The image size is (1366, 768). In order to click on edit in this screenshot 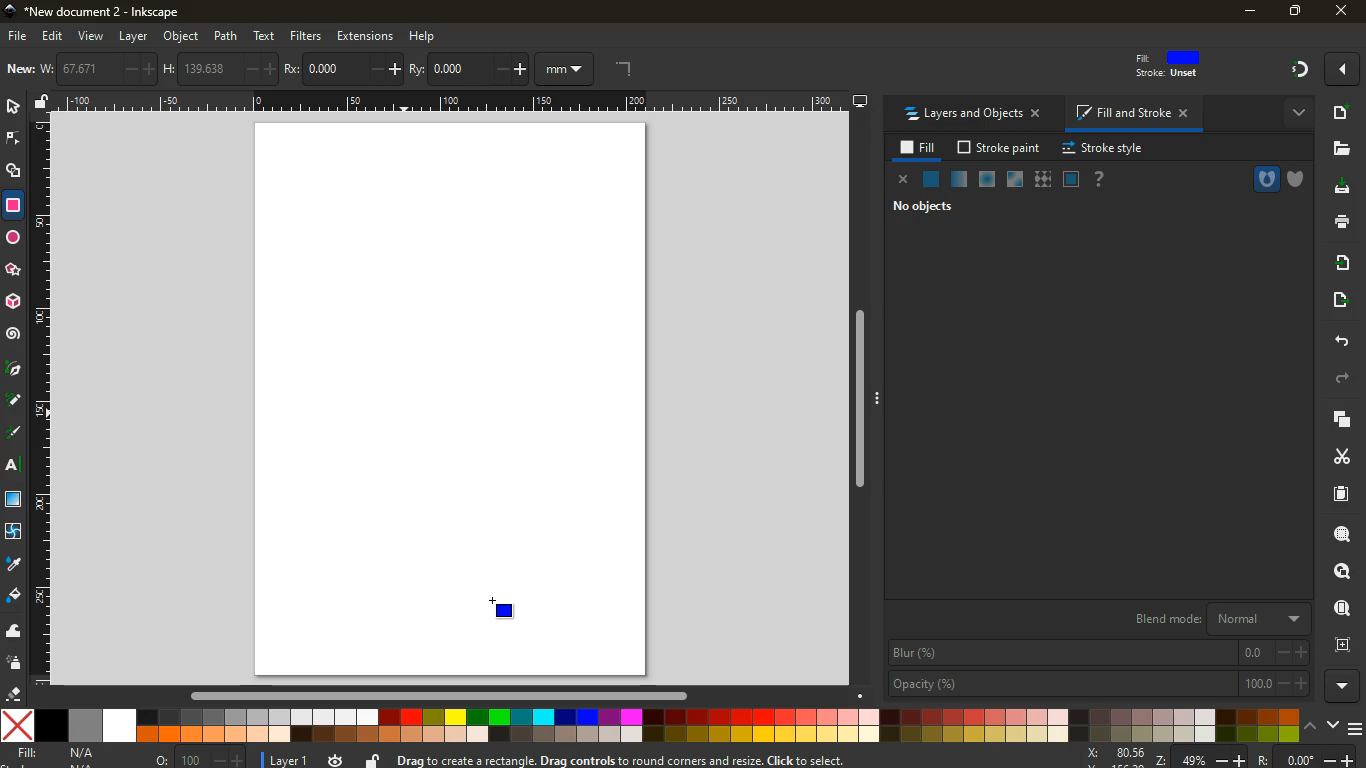, I will do `click(55, 37)`.